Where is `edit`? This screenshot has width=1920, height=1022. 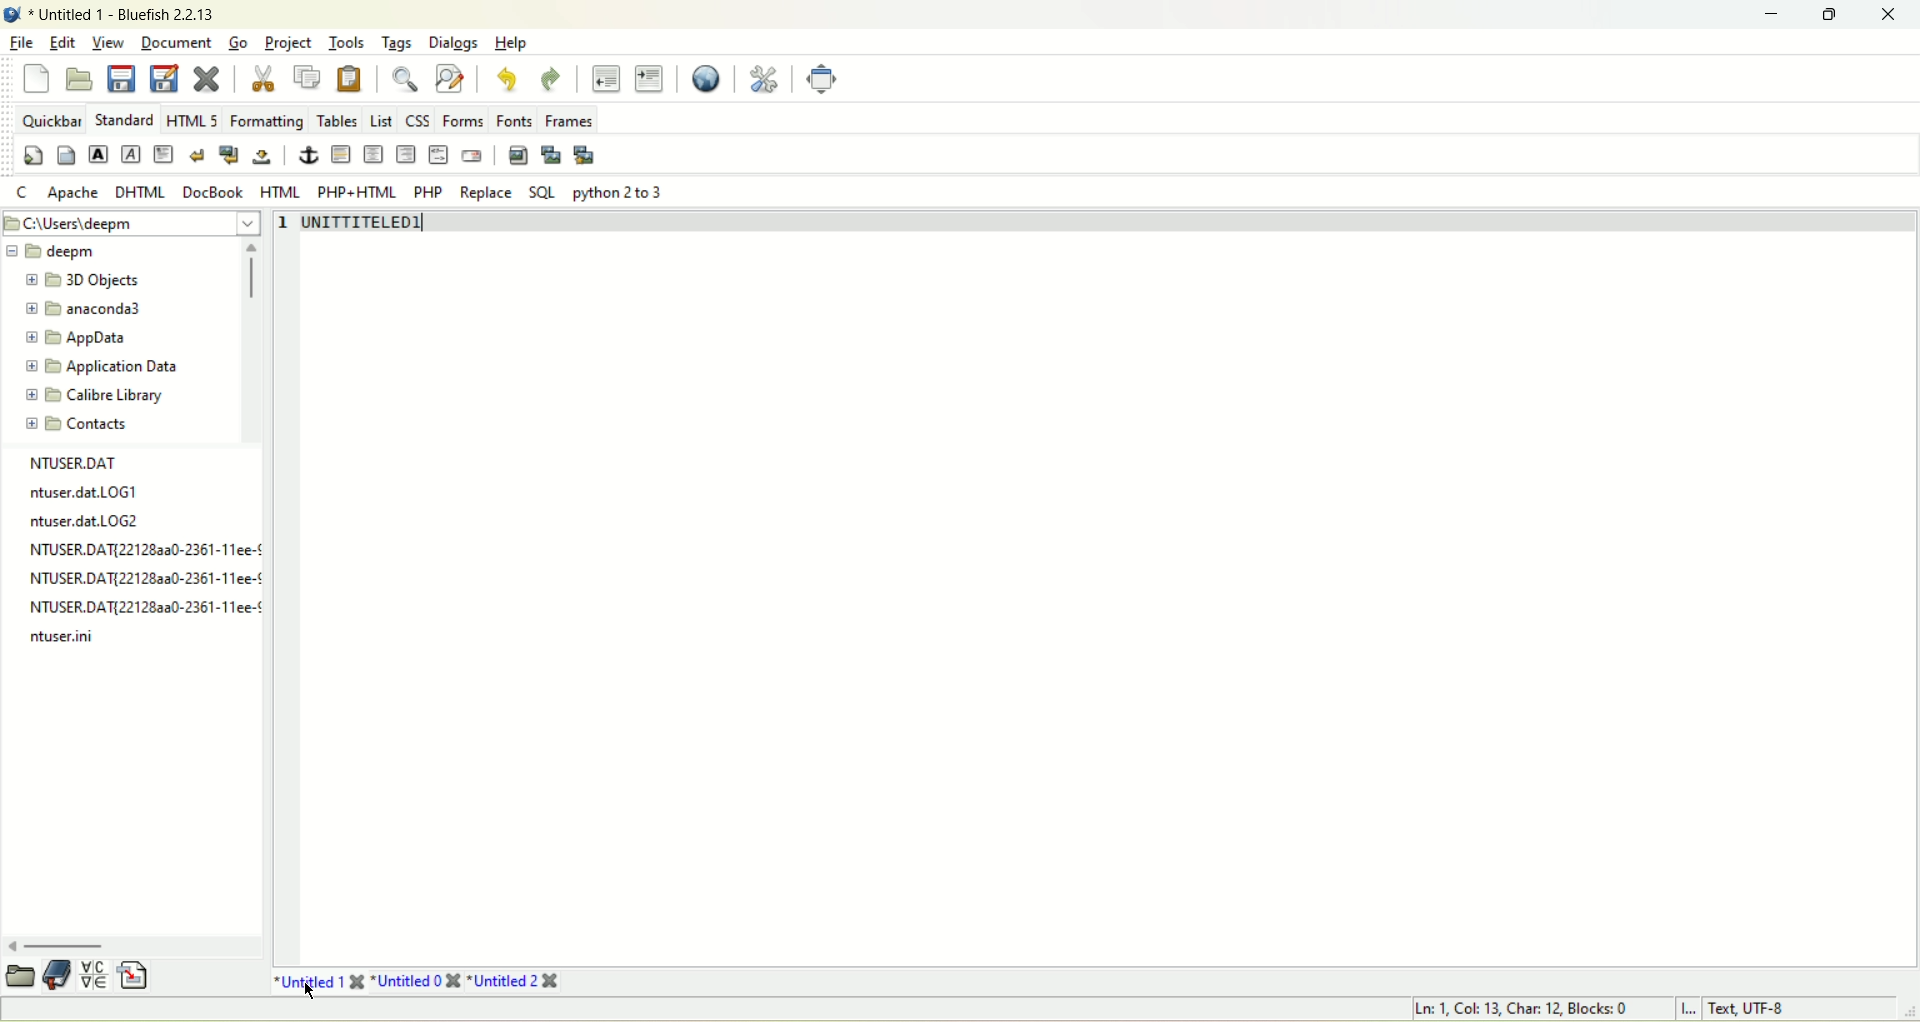 edit is located at coordinates (61, 42).